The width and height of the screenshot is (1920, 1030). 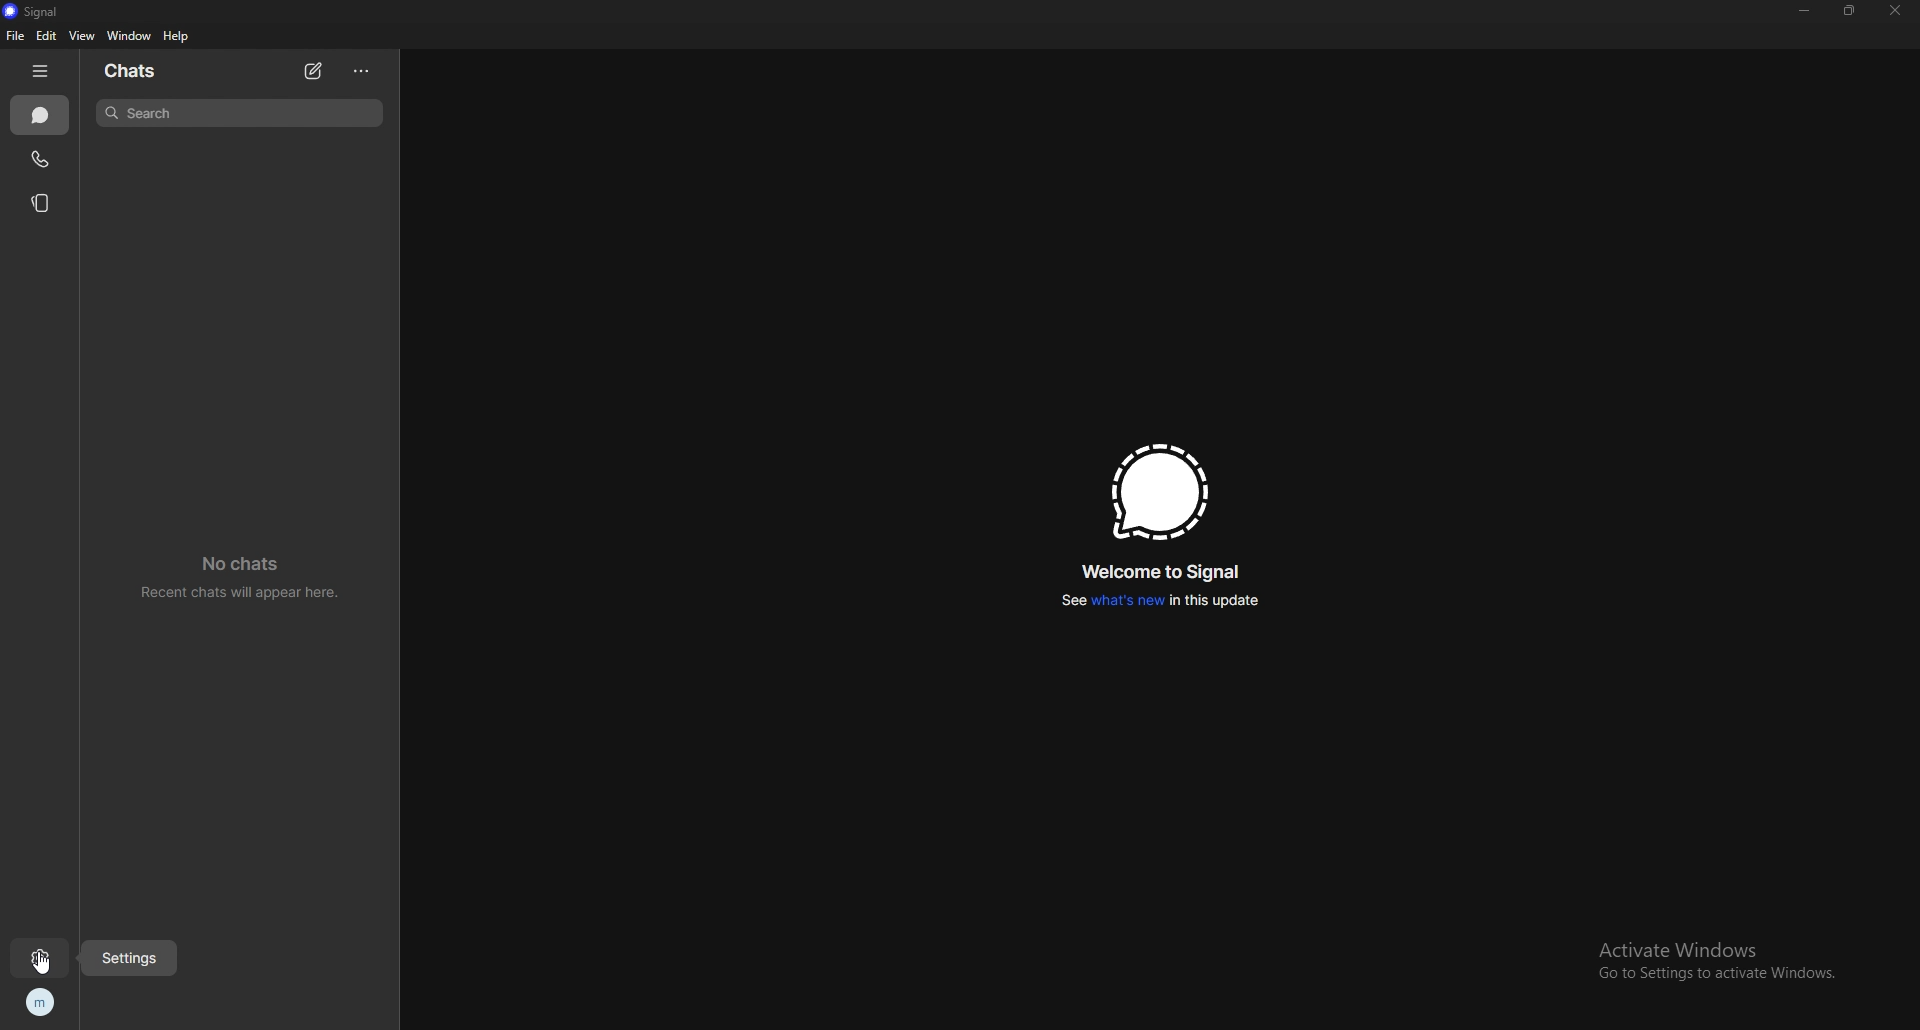 What do you see at coordinates (40, 957) in the screenshot?
I see `settings` at bounding box center [40, 957].